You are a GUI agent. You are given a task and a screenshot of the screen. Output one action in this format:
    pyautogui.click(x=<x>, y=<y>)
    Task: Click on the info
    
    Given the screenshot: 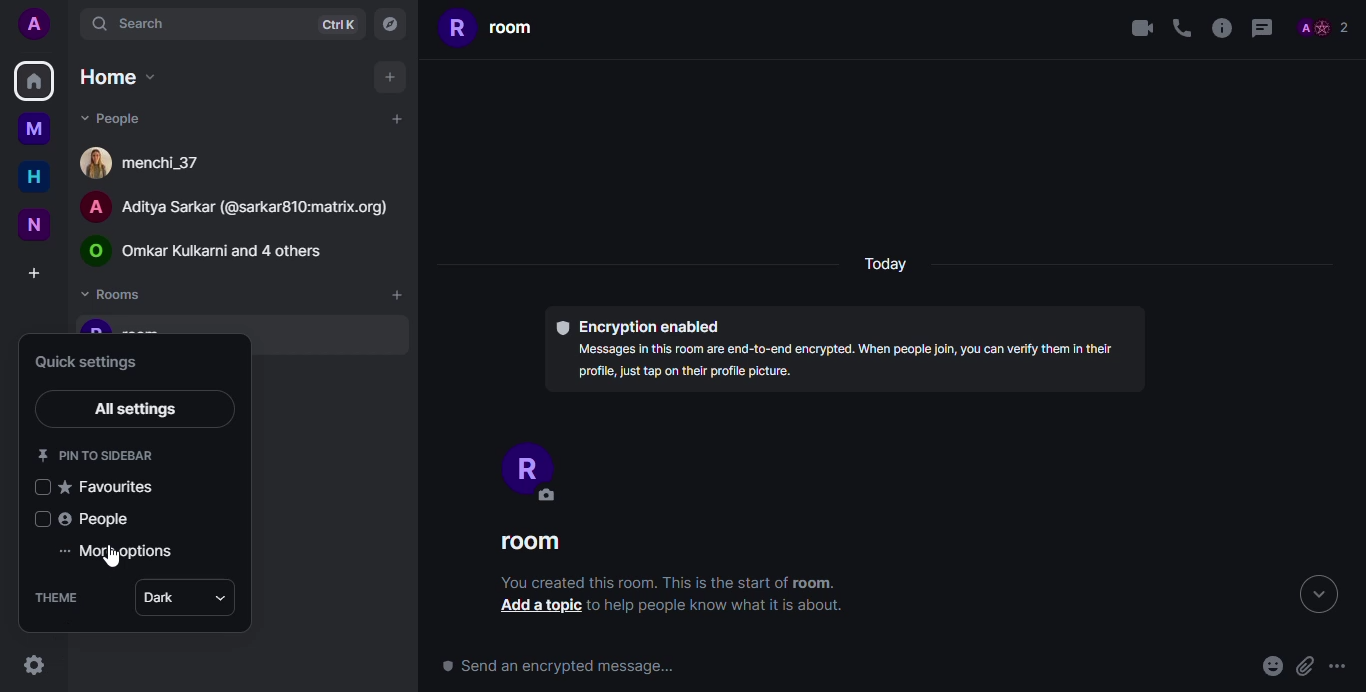 What is the action you would take?
    pyautogui.click(x=1218, y=29)
    